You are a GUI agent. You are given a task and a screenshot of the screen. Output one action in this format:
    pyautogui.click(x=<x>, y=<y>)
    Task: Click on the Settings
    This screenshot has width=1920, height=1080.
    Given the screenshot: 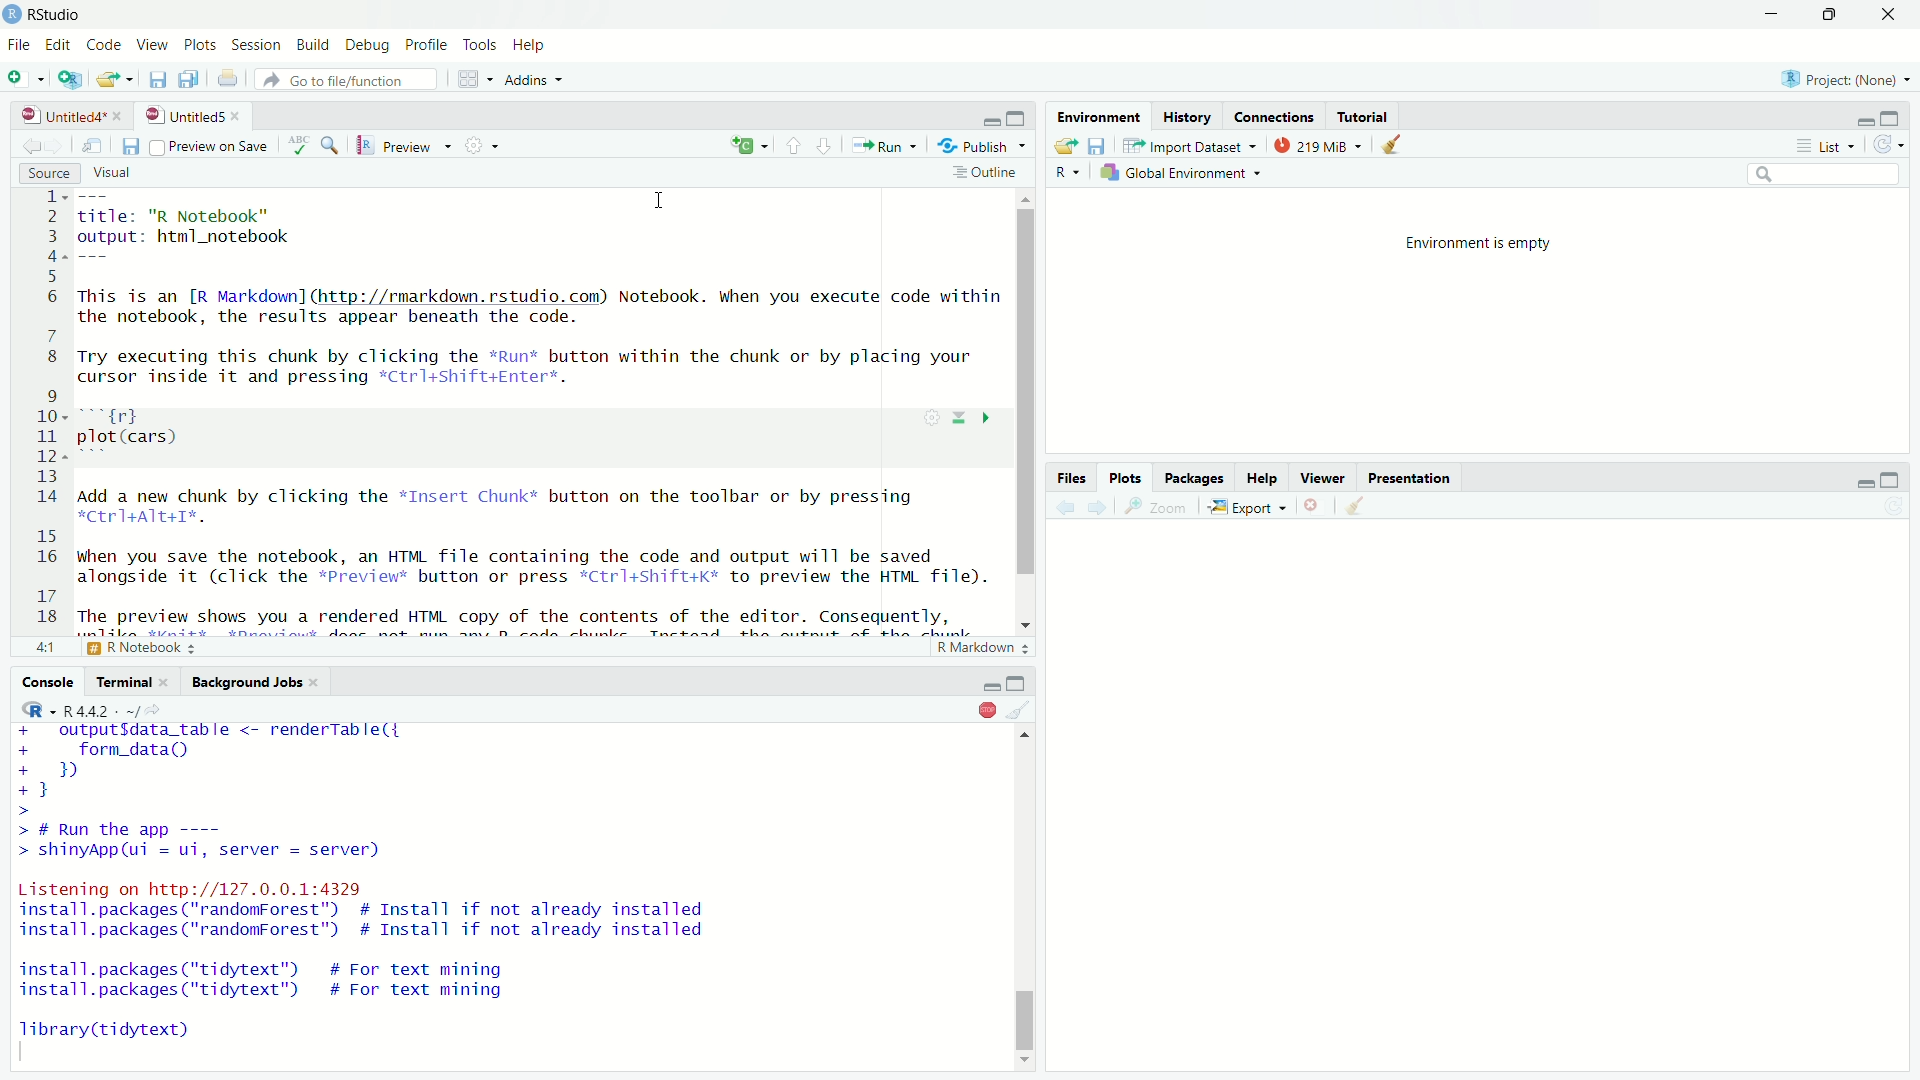 What is the action you would take?
    pyautogui.click(x=484, y=146)
    